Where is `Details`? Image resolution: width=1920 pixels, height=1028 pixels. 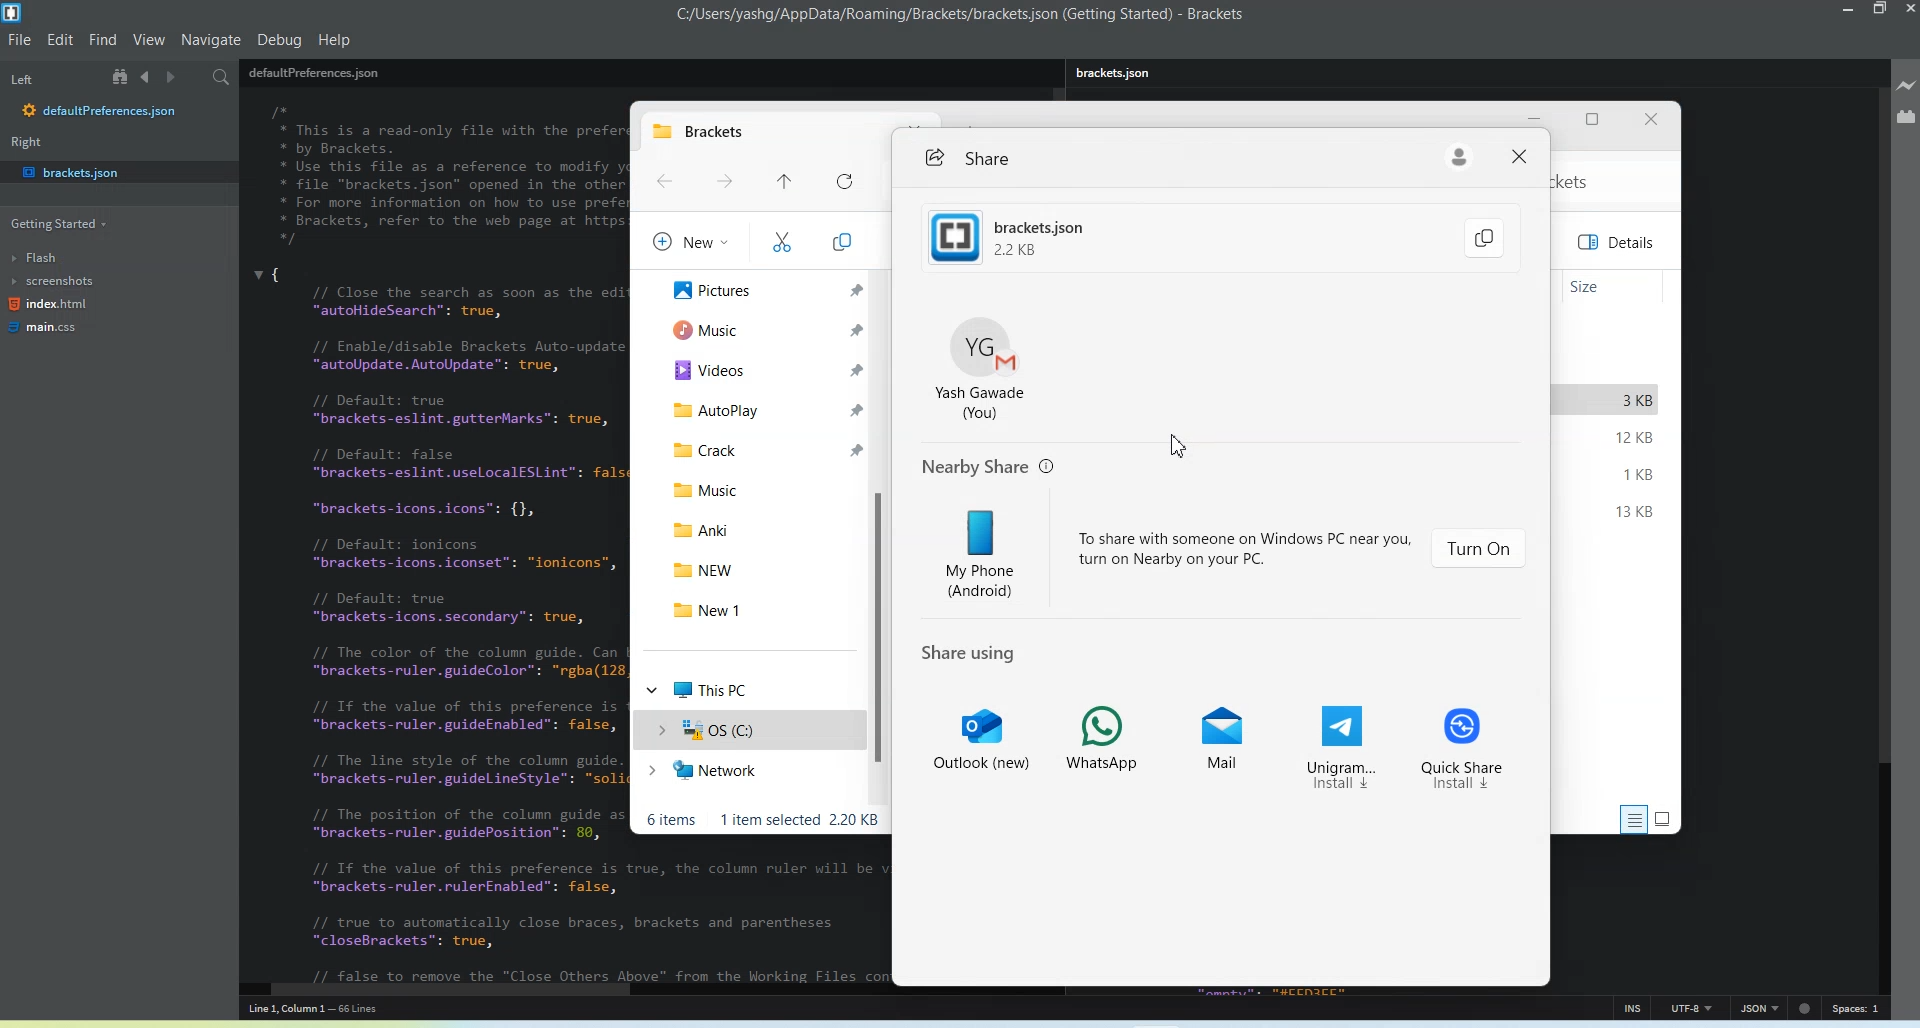 Details is located at coordinates (1619, 242).